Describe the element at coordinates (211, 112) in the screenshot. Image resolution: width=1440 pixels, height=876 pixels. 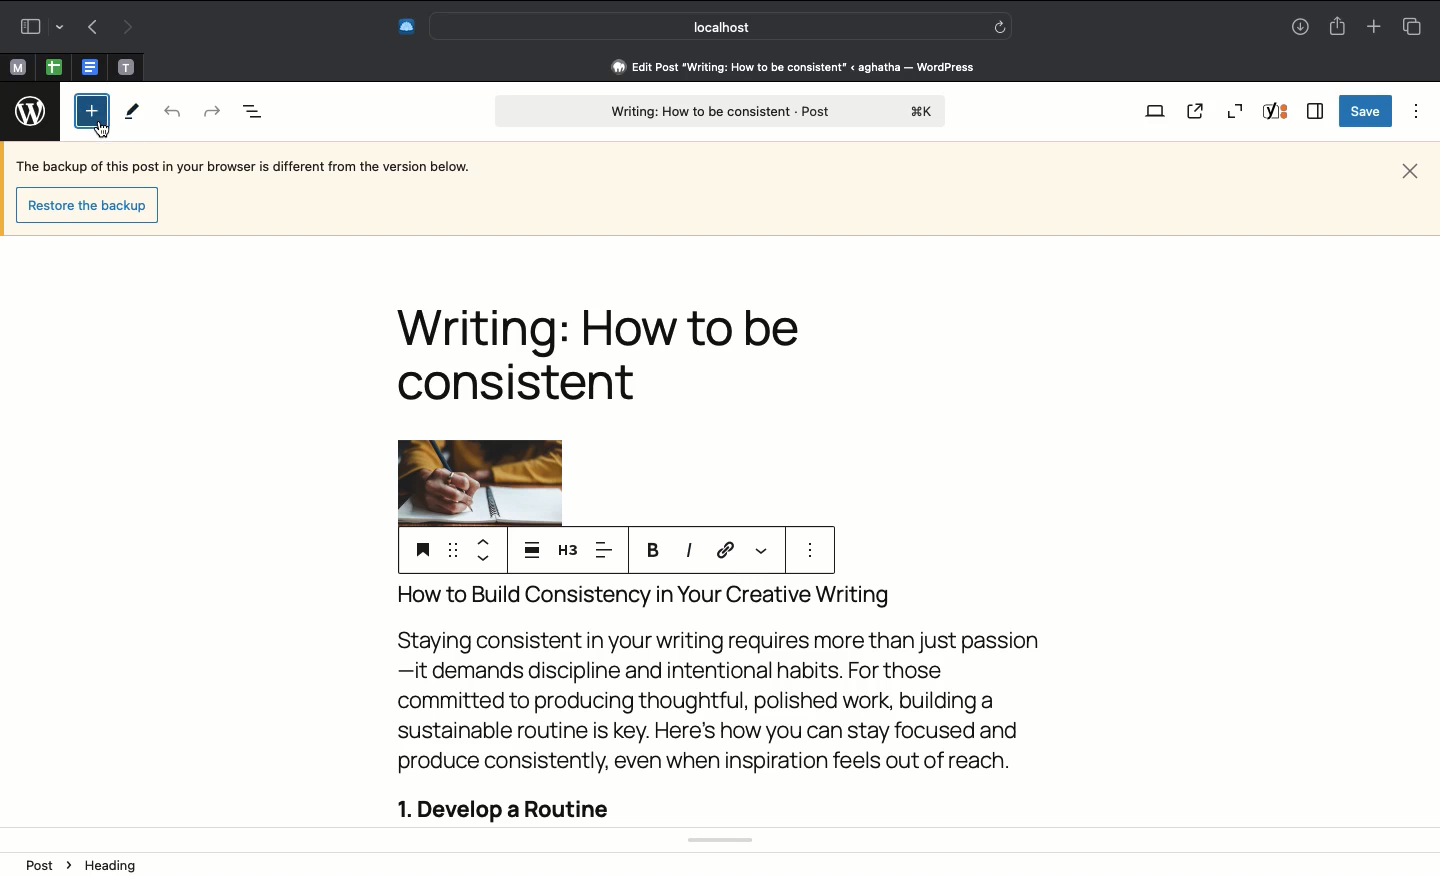
I see `Forward` at that location.